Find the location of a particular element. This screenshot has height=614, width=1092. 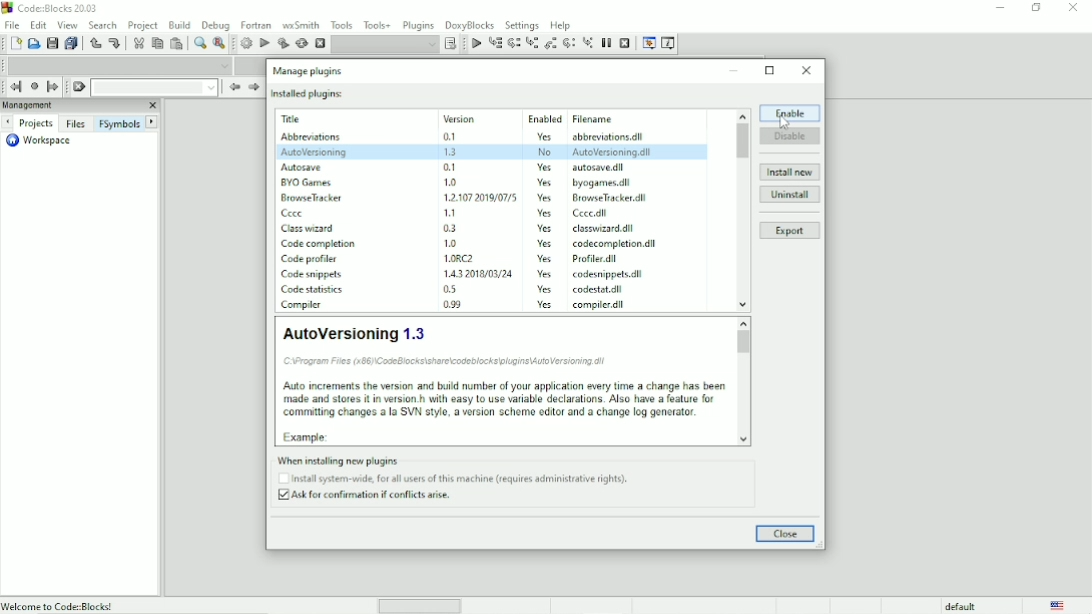

Cut is located at coordinates (137, 44).